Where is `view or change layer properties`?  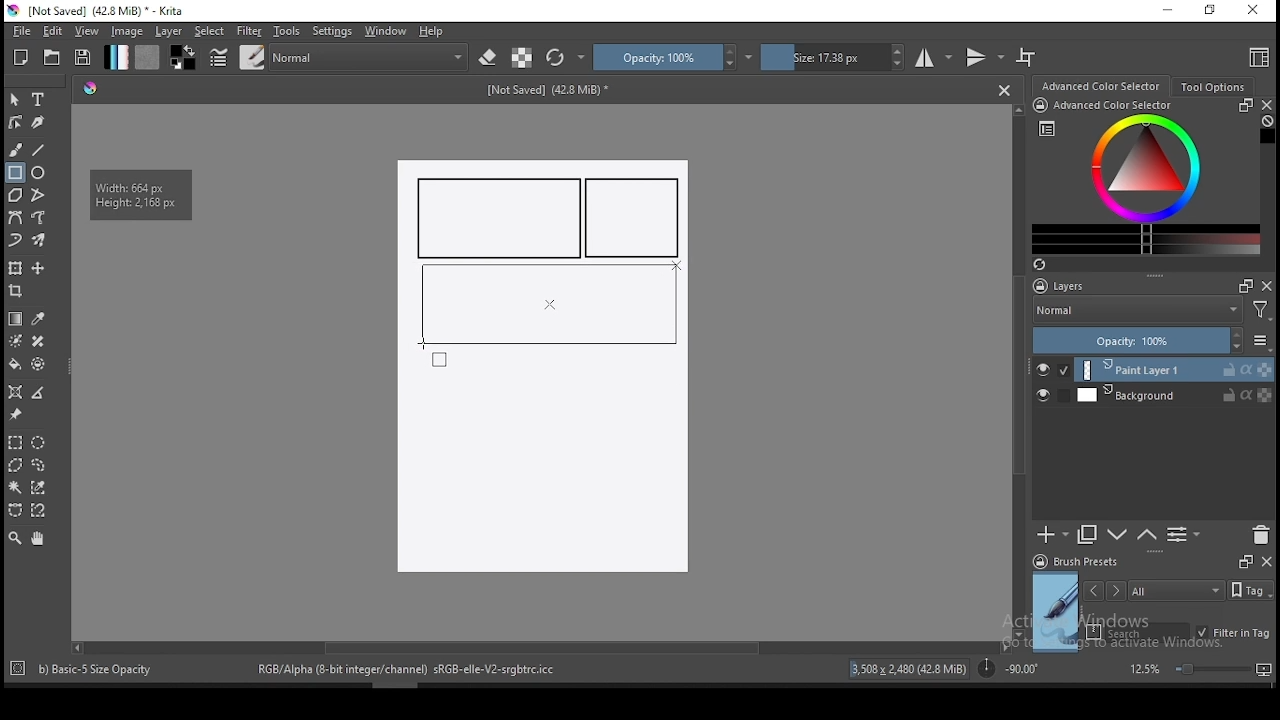 view or change layer properties is located at coordinates (1183, 534).